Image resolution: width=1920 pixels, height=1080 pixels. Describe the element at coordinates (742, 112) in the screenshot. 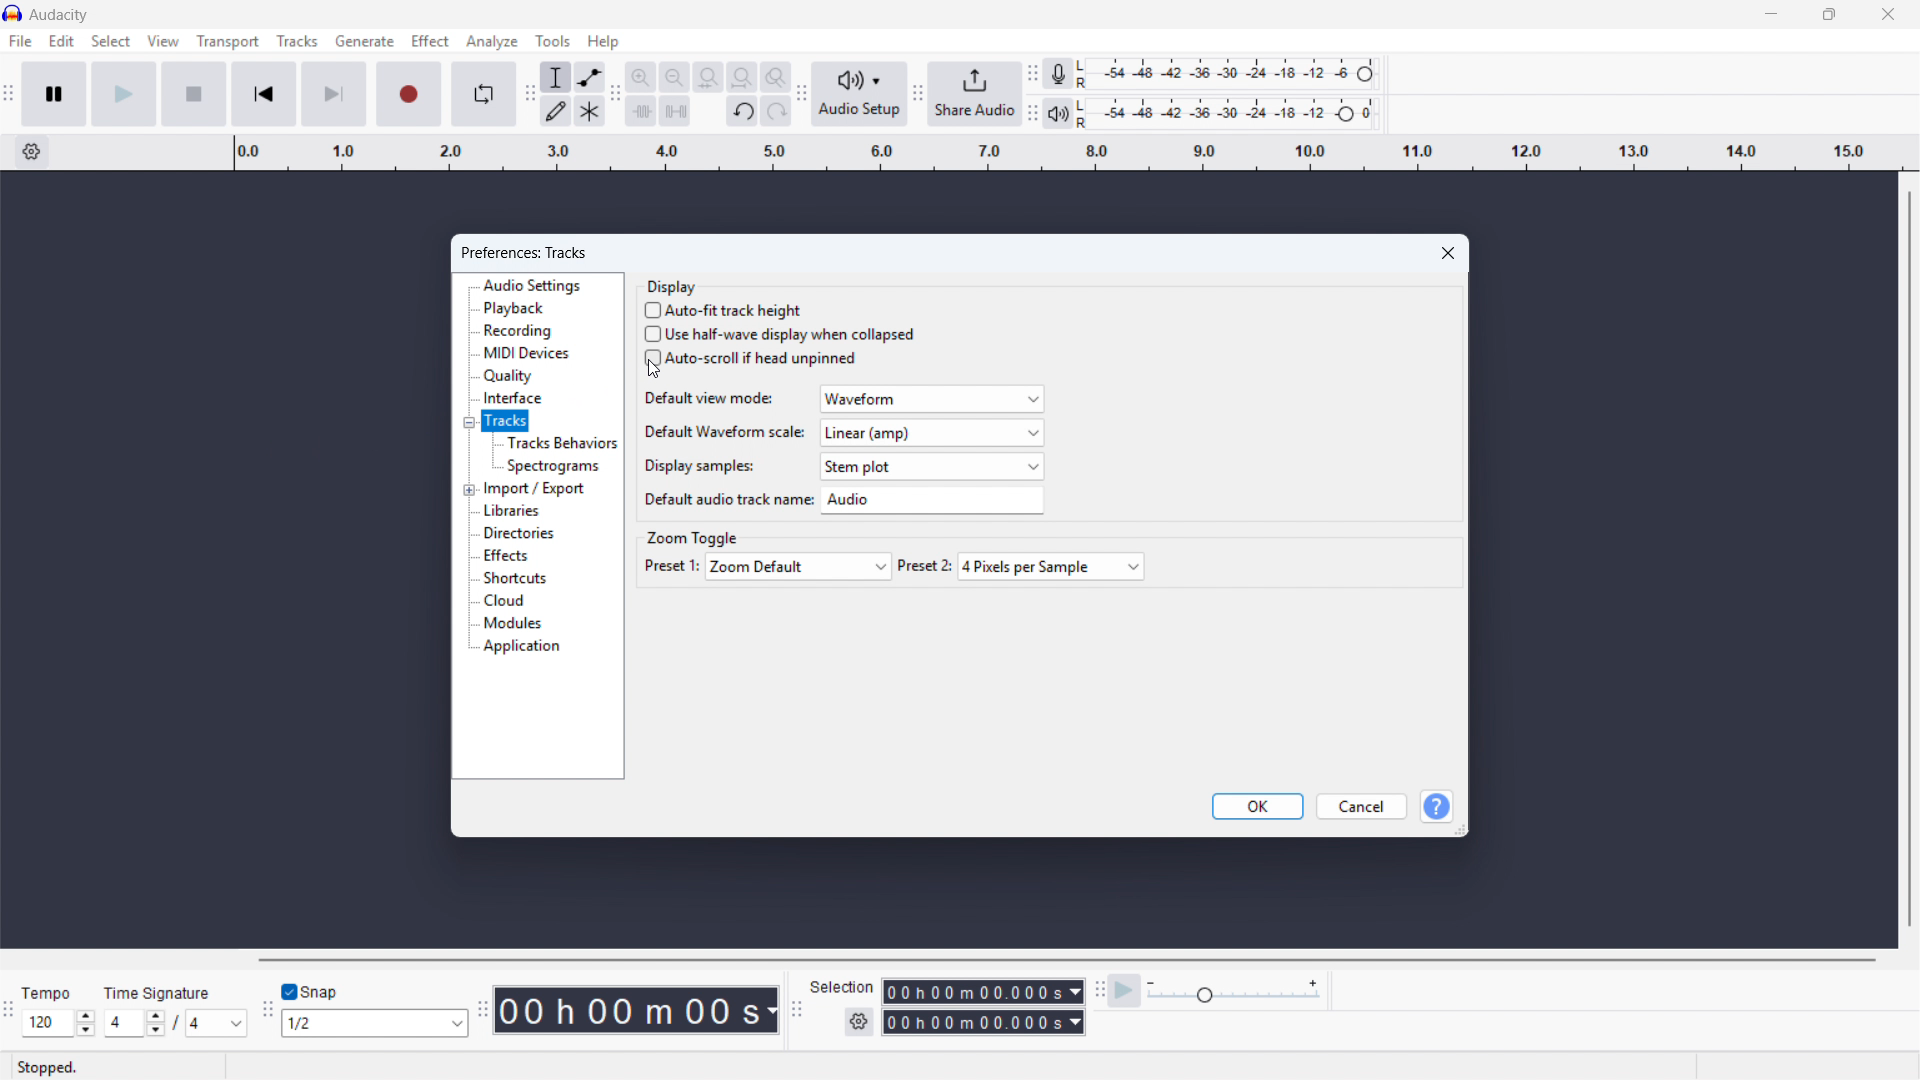

I see `undo` at that location.